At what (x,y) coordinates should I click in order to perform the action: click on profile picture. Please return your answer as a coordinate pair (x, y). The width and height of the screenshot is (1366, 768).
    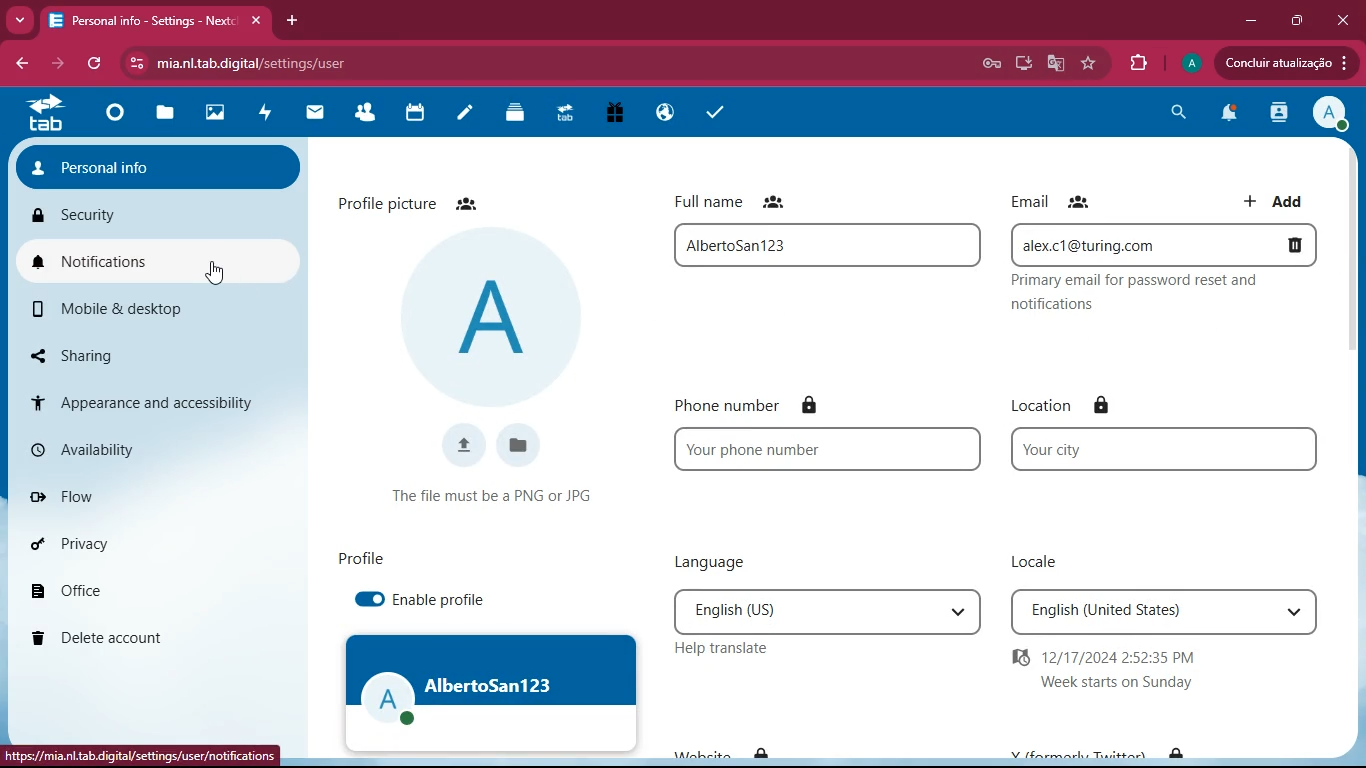
    Looking at the image, I should click on (491, 314).